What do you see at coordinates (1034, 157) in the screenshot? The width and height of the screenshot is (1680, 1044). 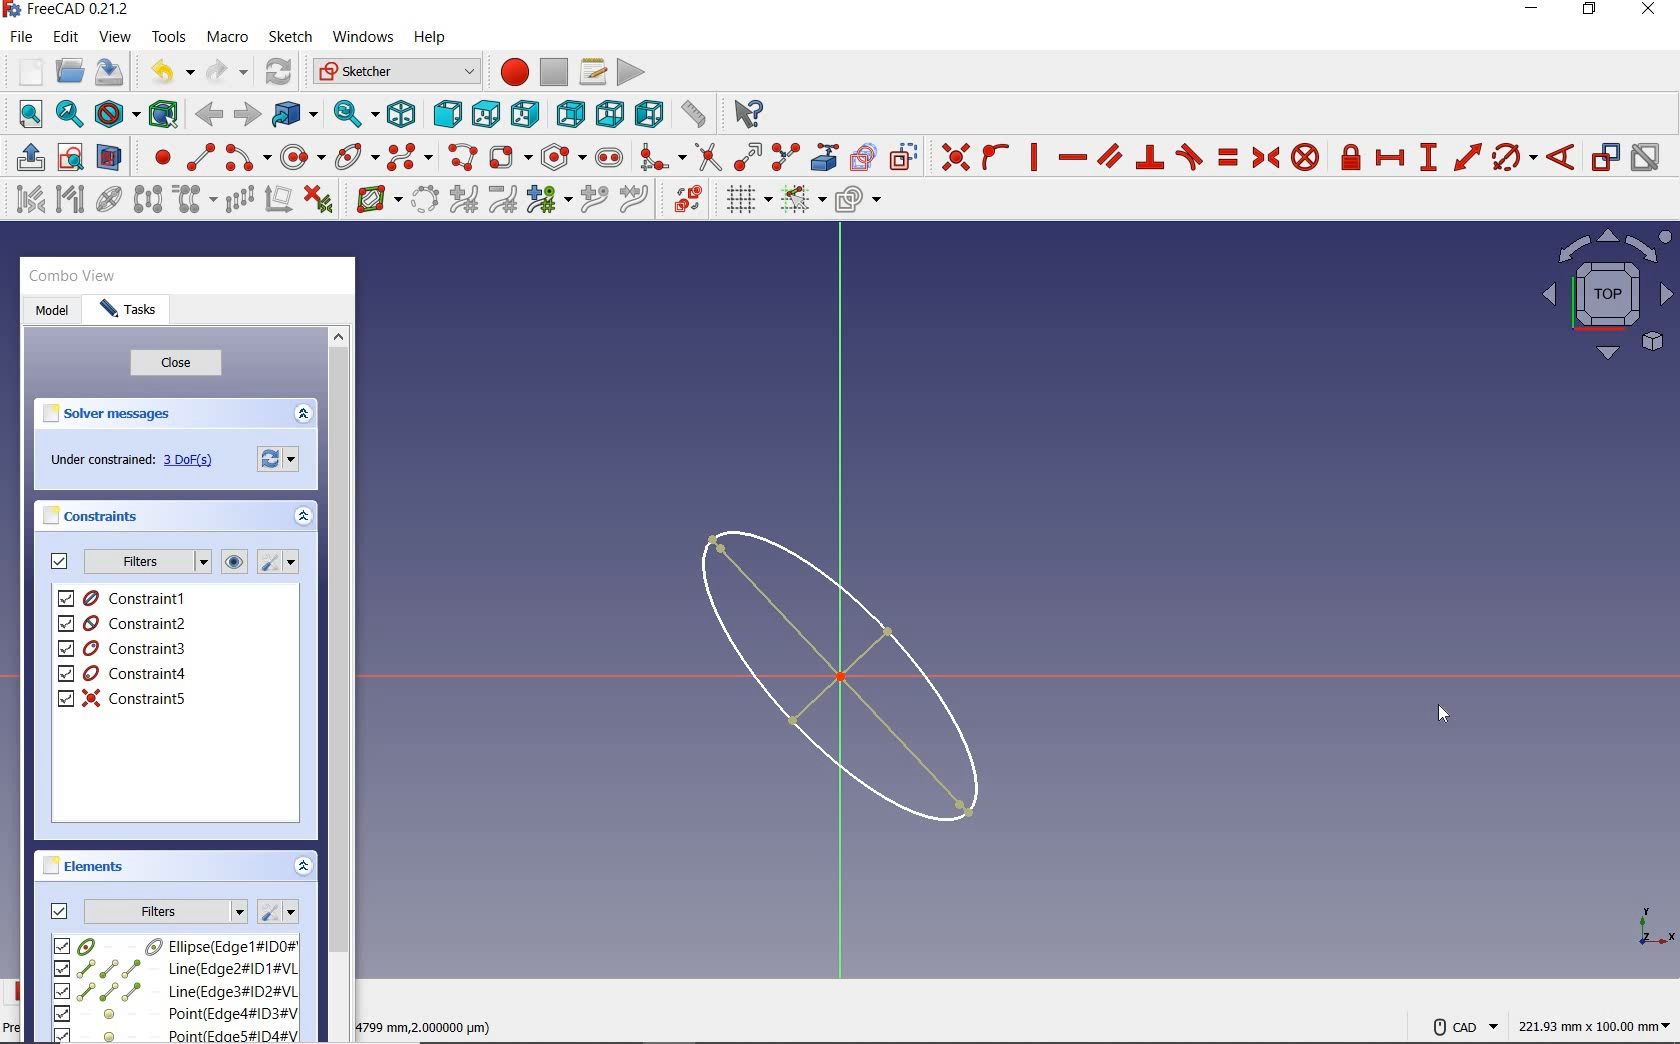 I see `constrain vertically` at bounding box center [1034, 157].